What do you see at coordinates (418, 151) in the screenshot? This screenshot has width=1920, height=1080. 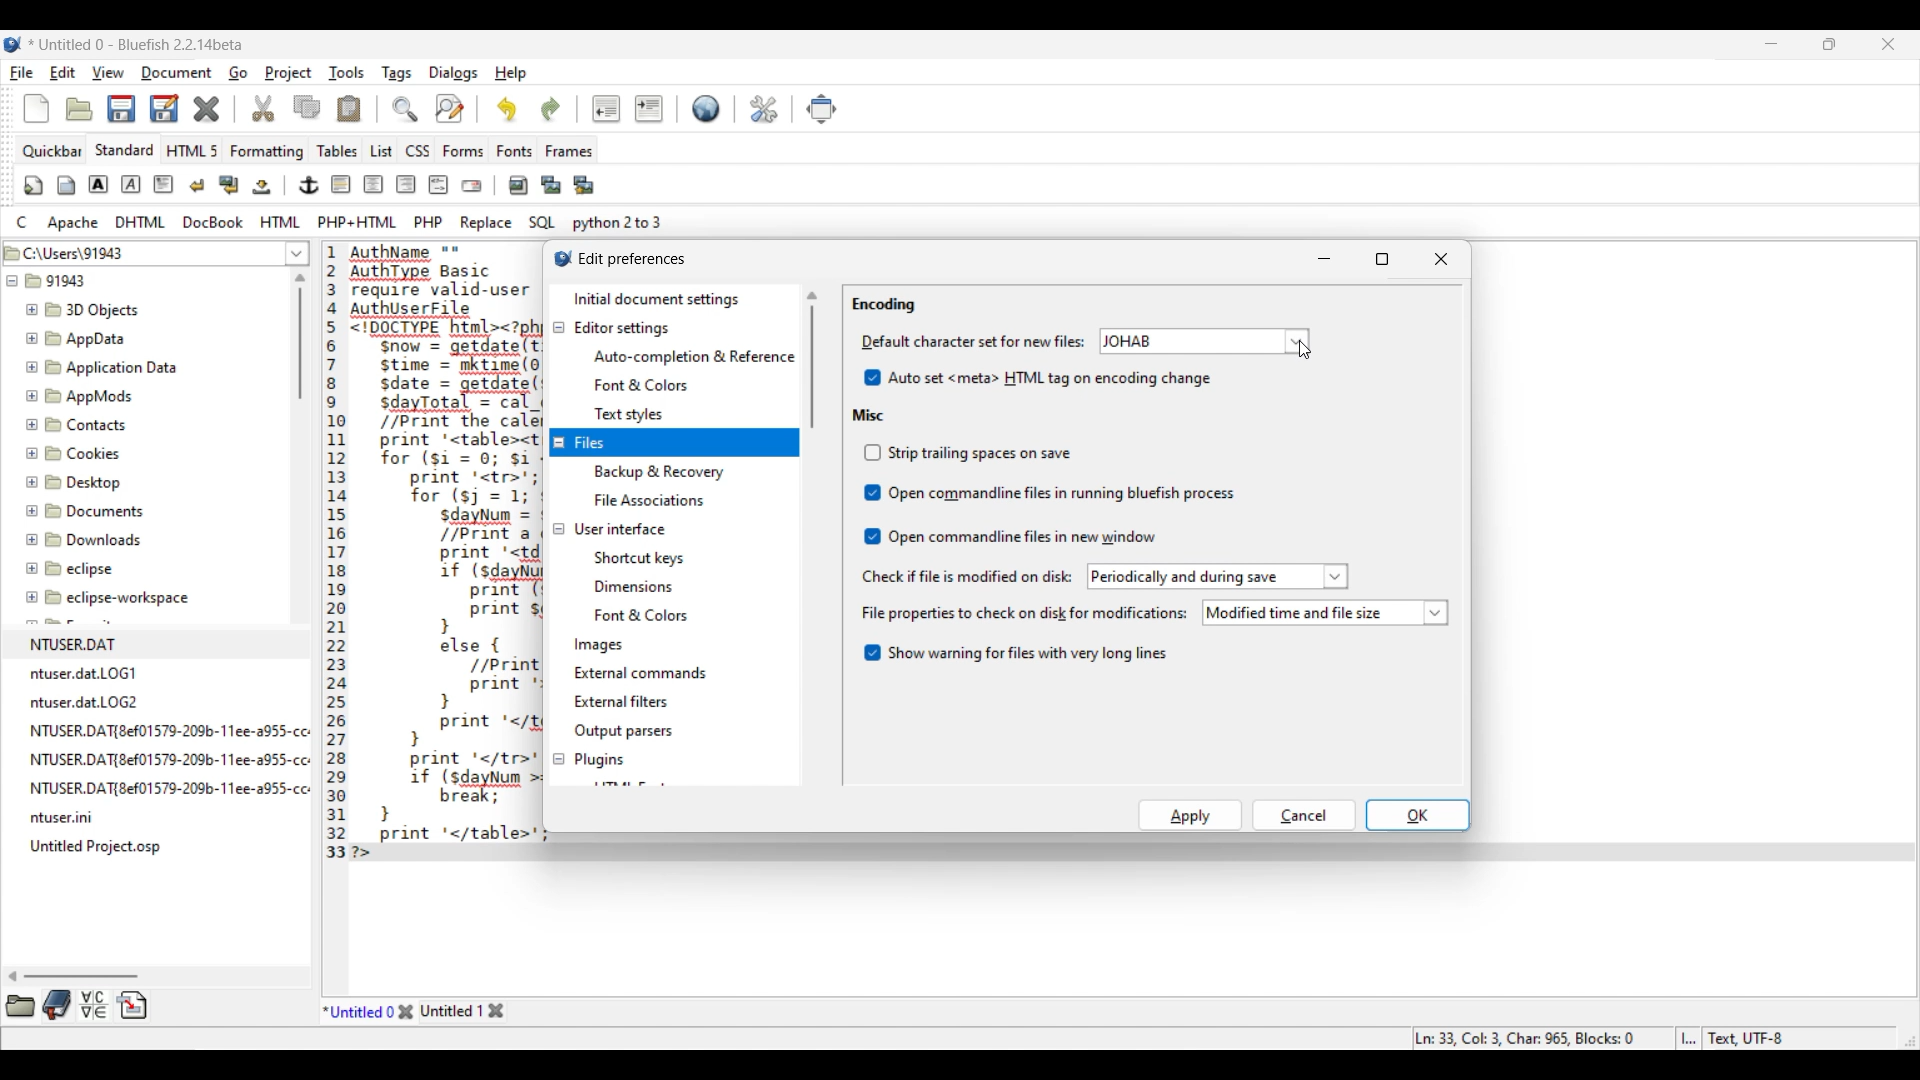 I see `CSS` at bounding box center [418, 151].